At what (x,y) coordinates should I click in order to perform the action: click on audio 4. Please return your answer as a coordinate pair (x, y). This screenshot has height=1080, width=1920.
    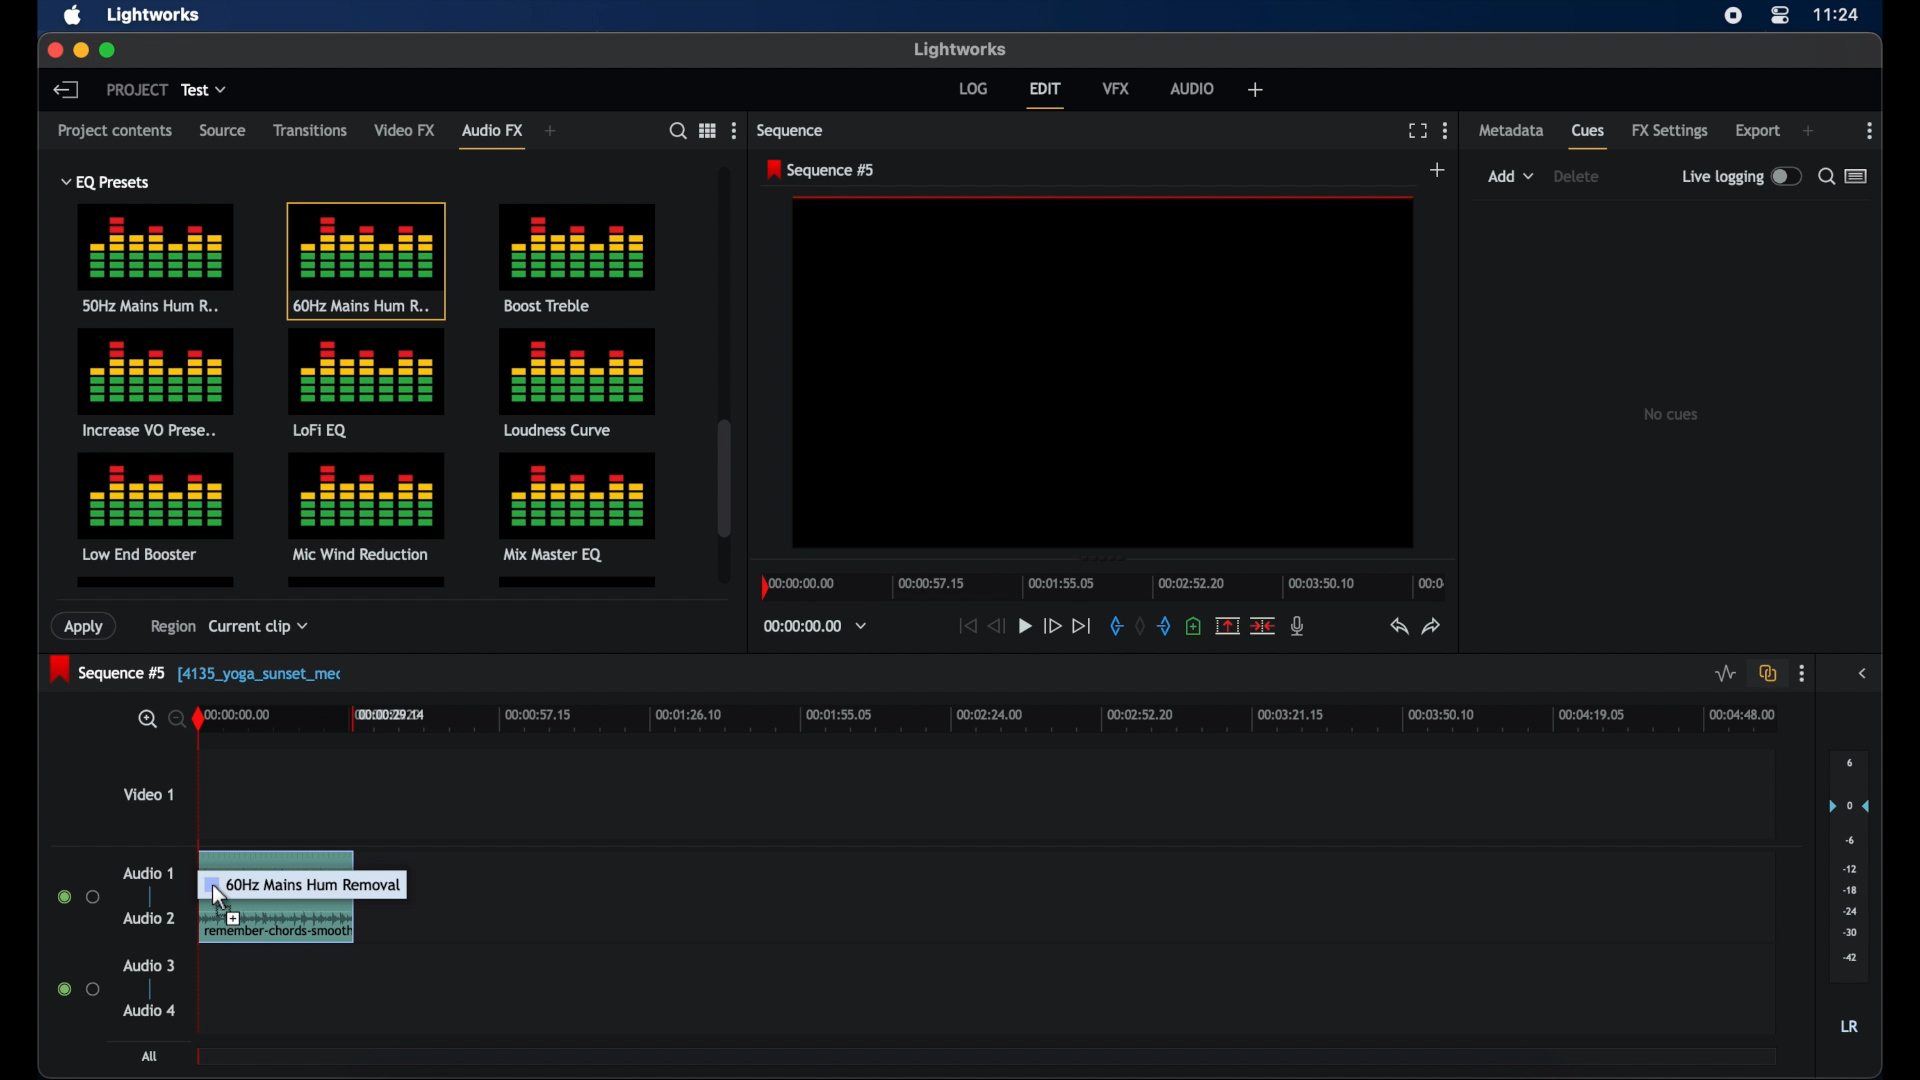
    Looking at the image, I should click on (150, 1010).